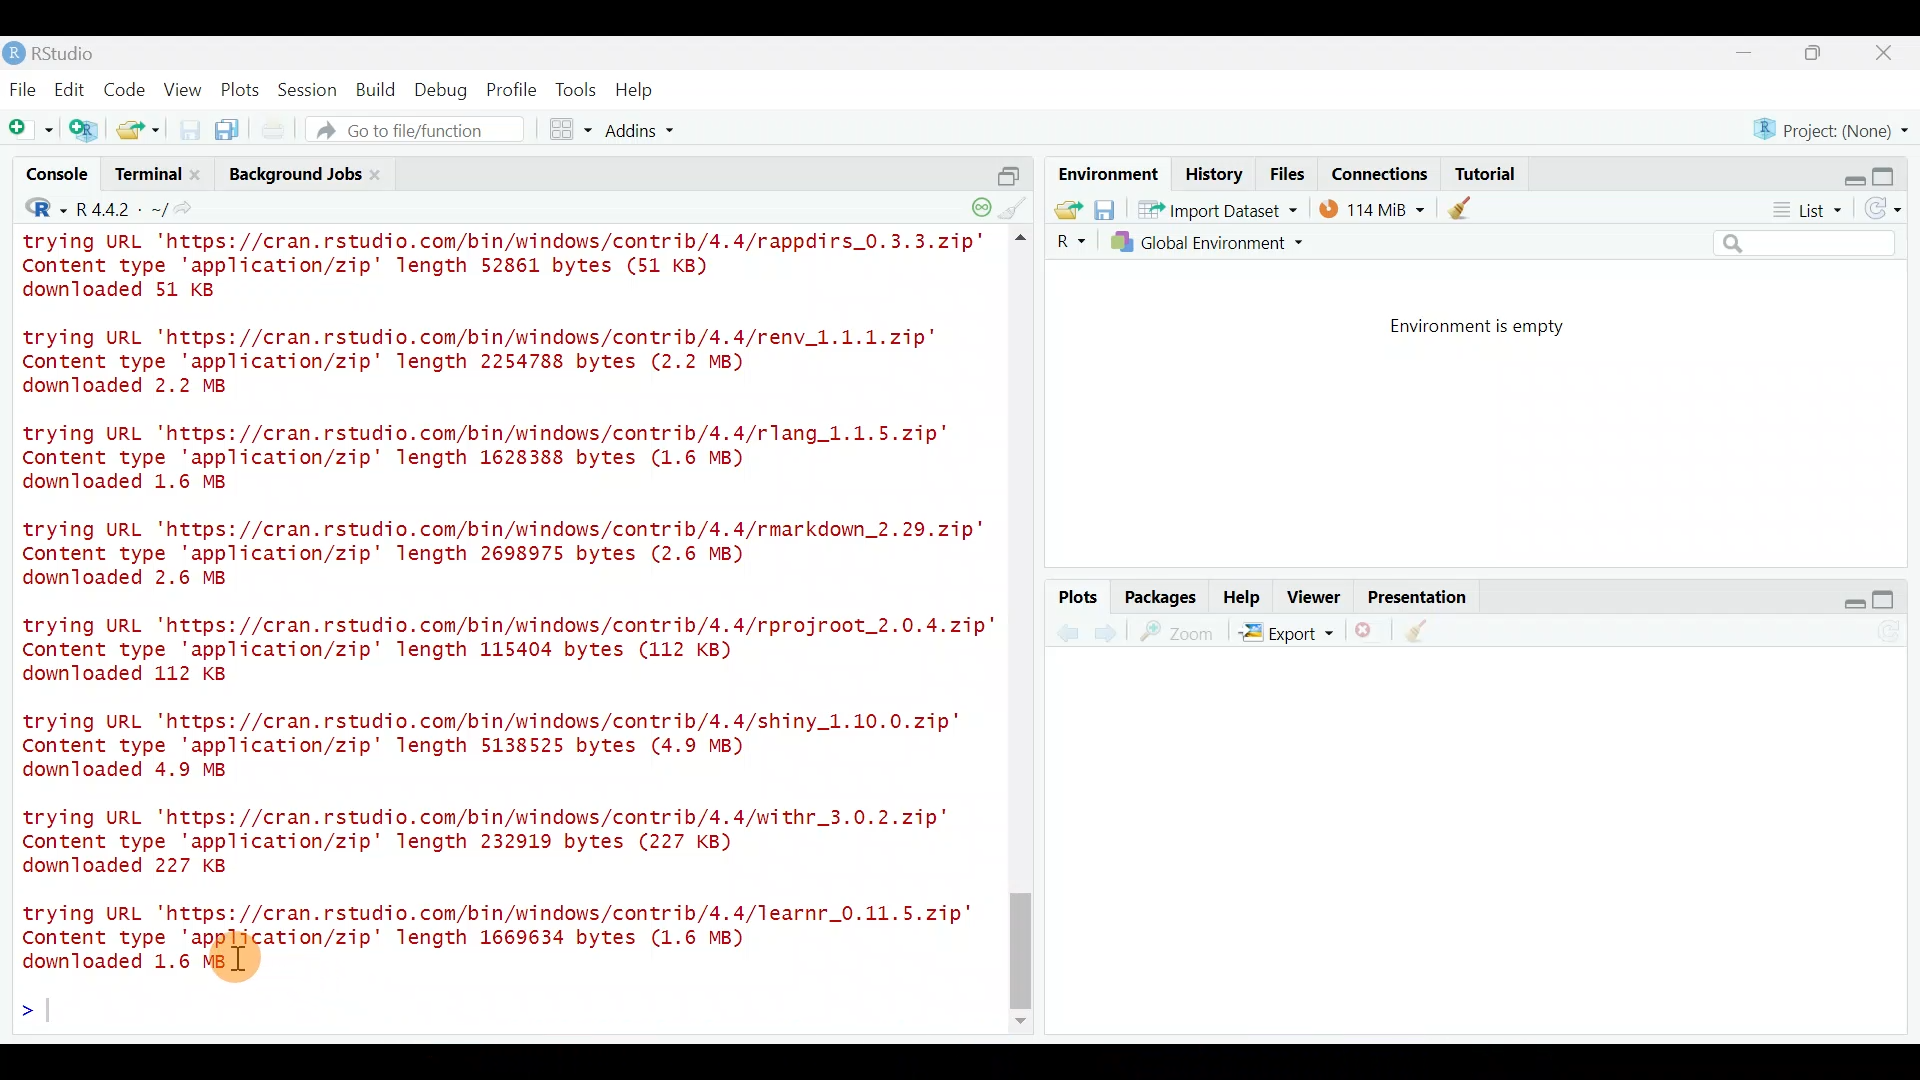  Describe the element at coordinates (1895, 633) in the screenshot. I see `Refresh current plot` at that location.